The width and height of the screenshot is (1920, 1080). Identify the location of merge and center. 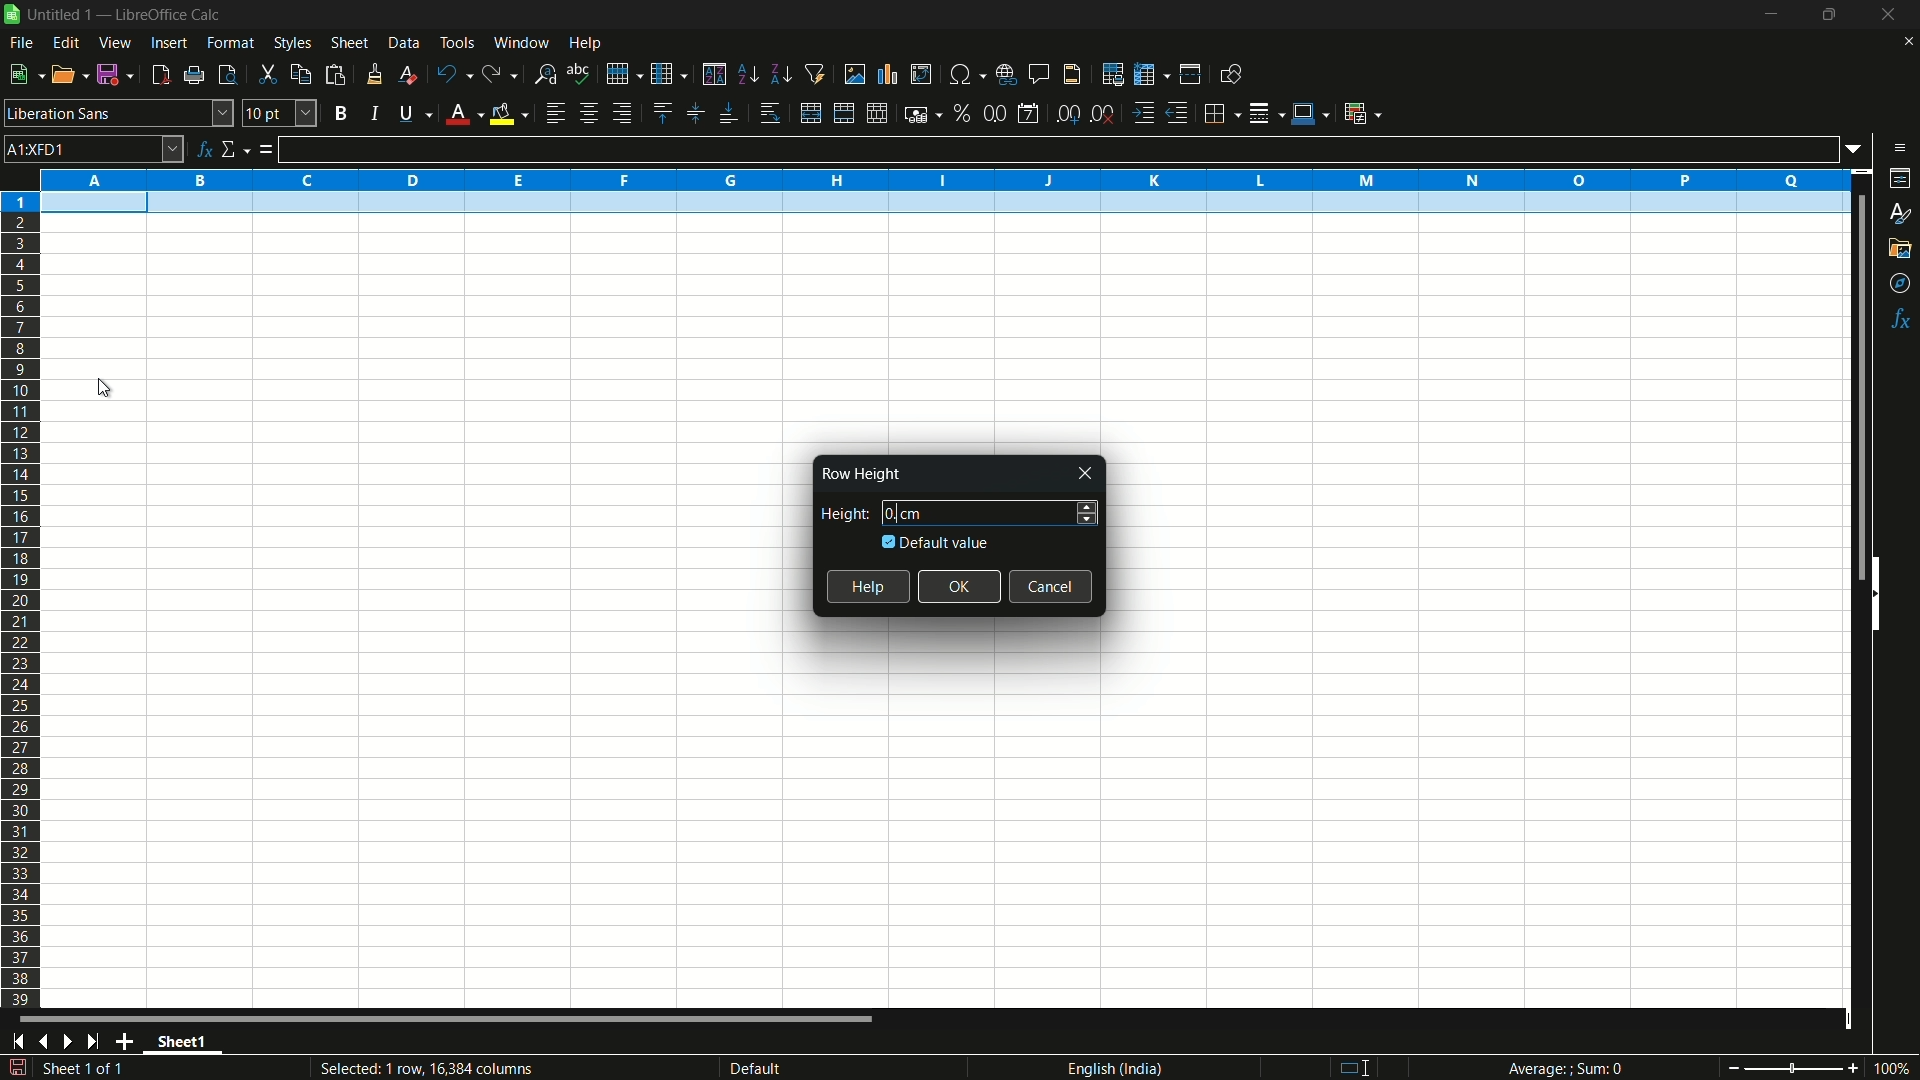
(841, 113).